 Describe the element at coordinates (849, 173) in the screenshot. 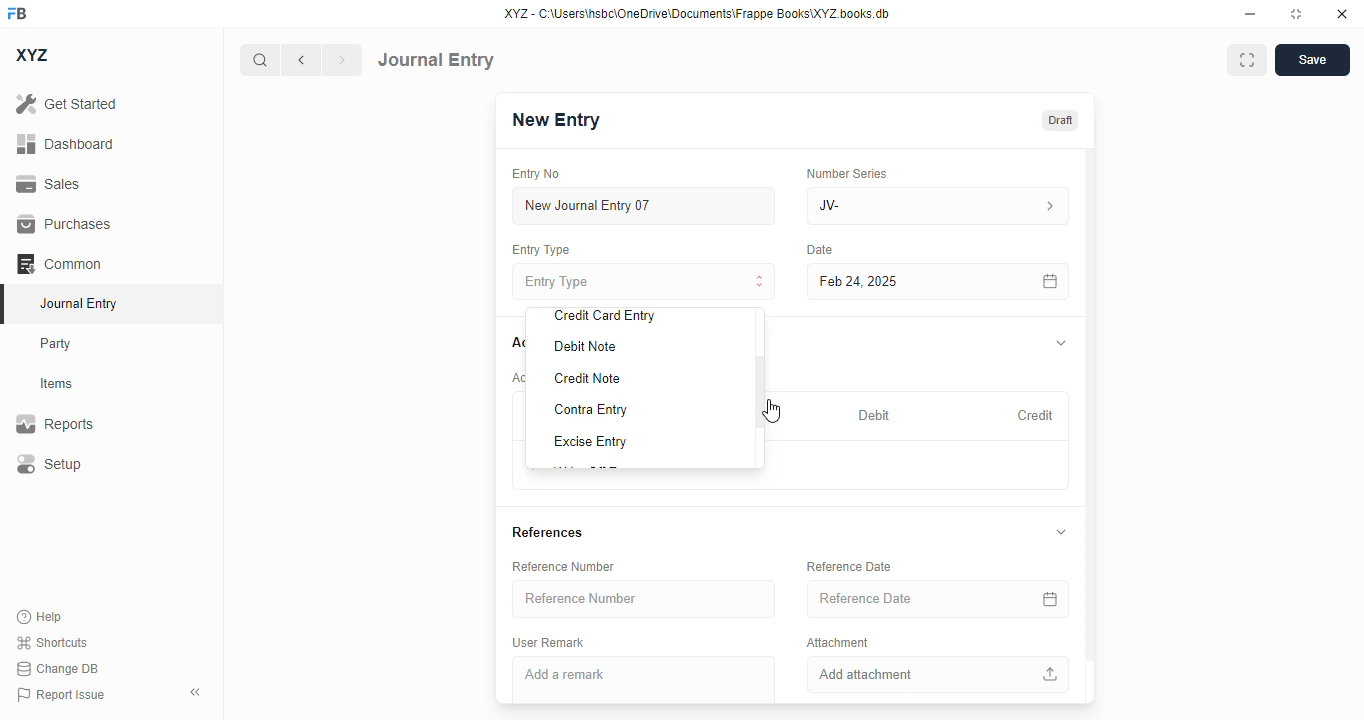

I see `number series` at that location.